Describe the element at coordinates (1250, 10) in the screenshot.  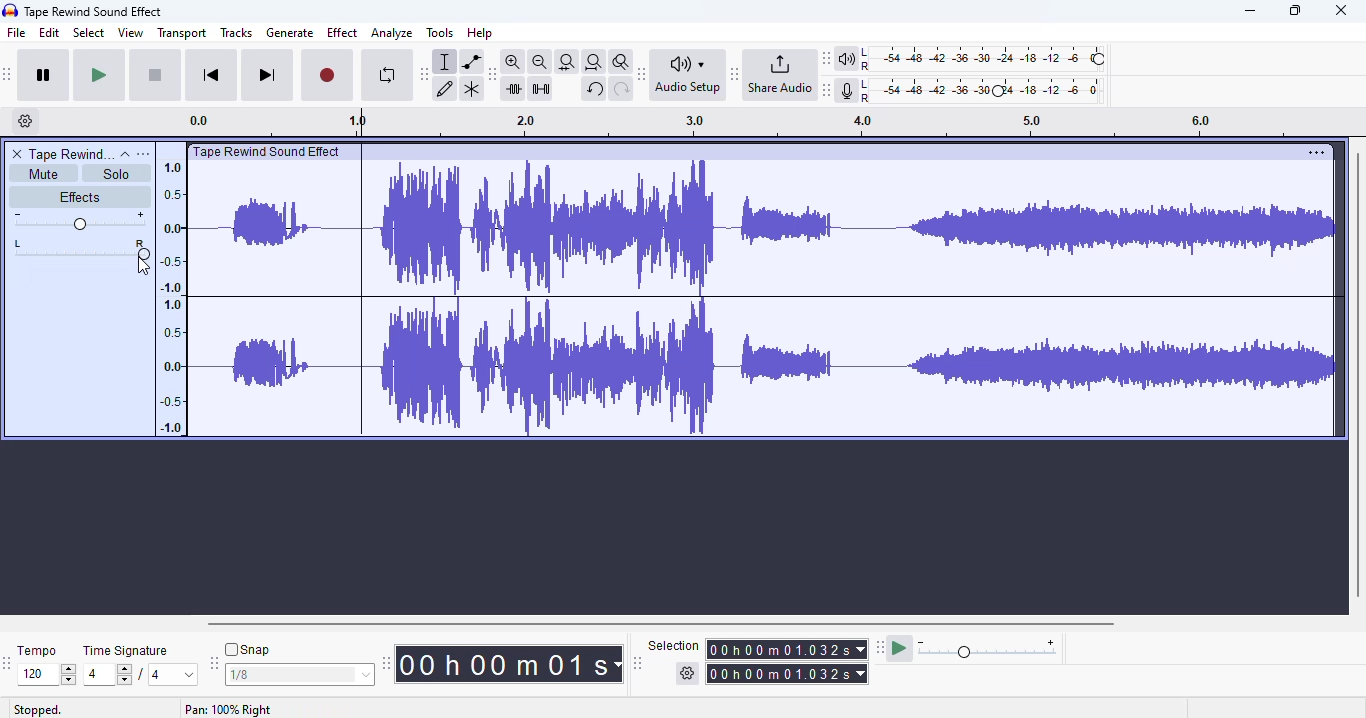
I see `minimize` at that location.